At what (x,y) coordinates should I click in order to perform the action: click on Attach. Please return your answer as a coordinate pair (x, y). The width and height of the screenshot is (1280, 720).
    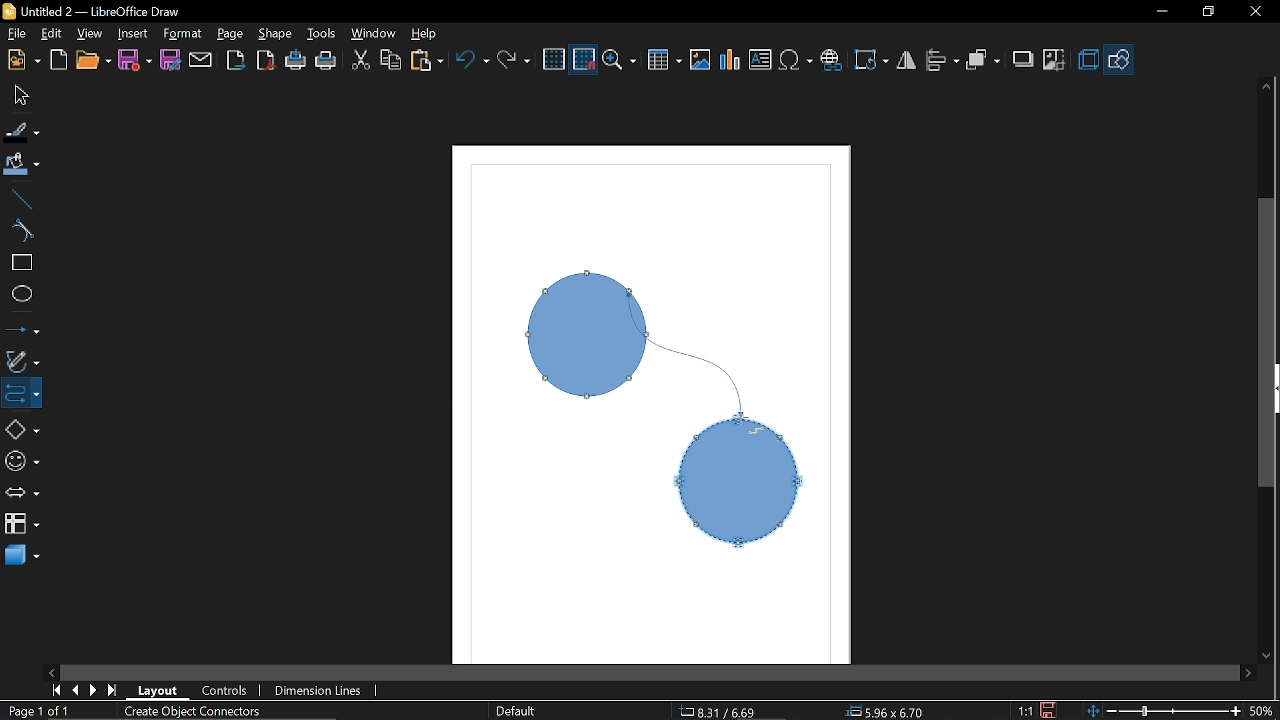
    Looking at the image, I should click on (201, 59).